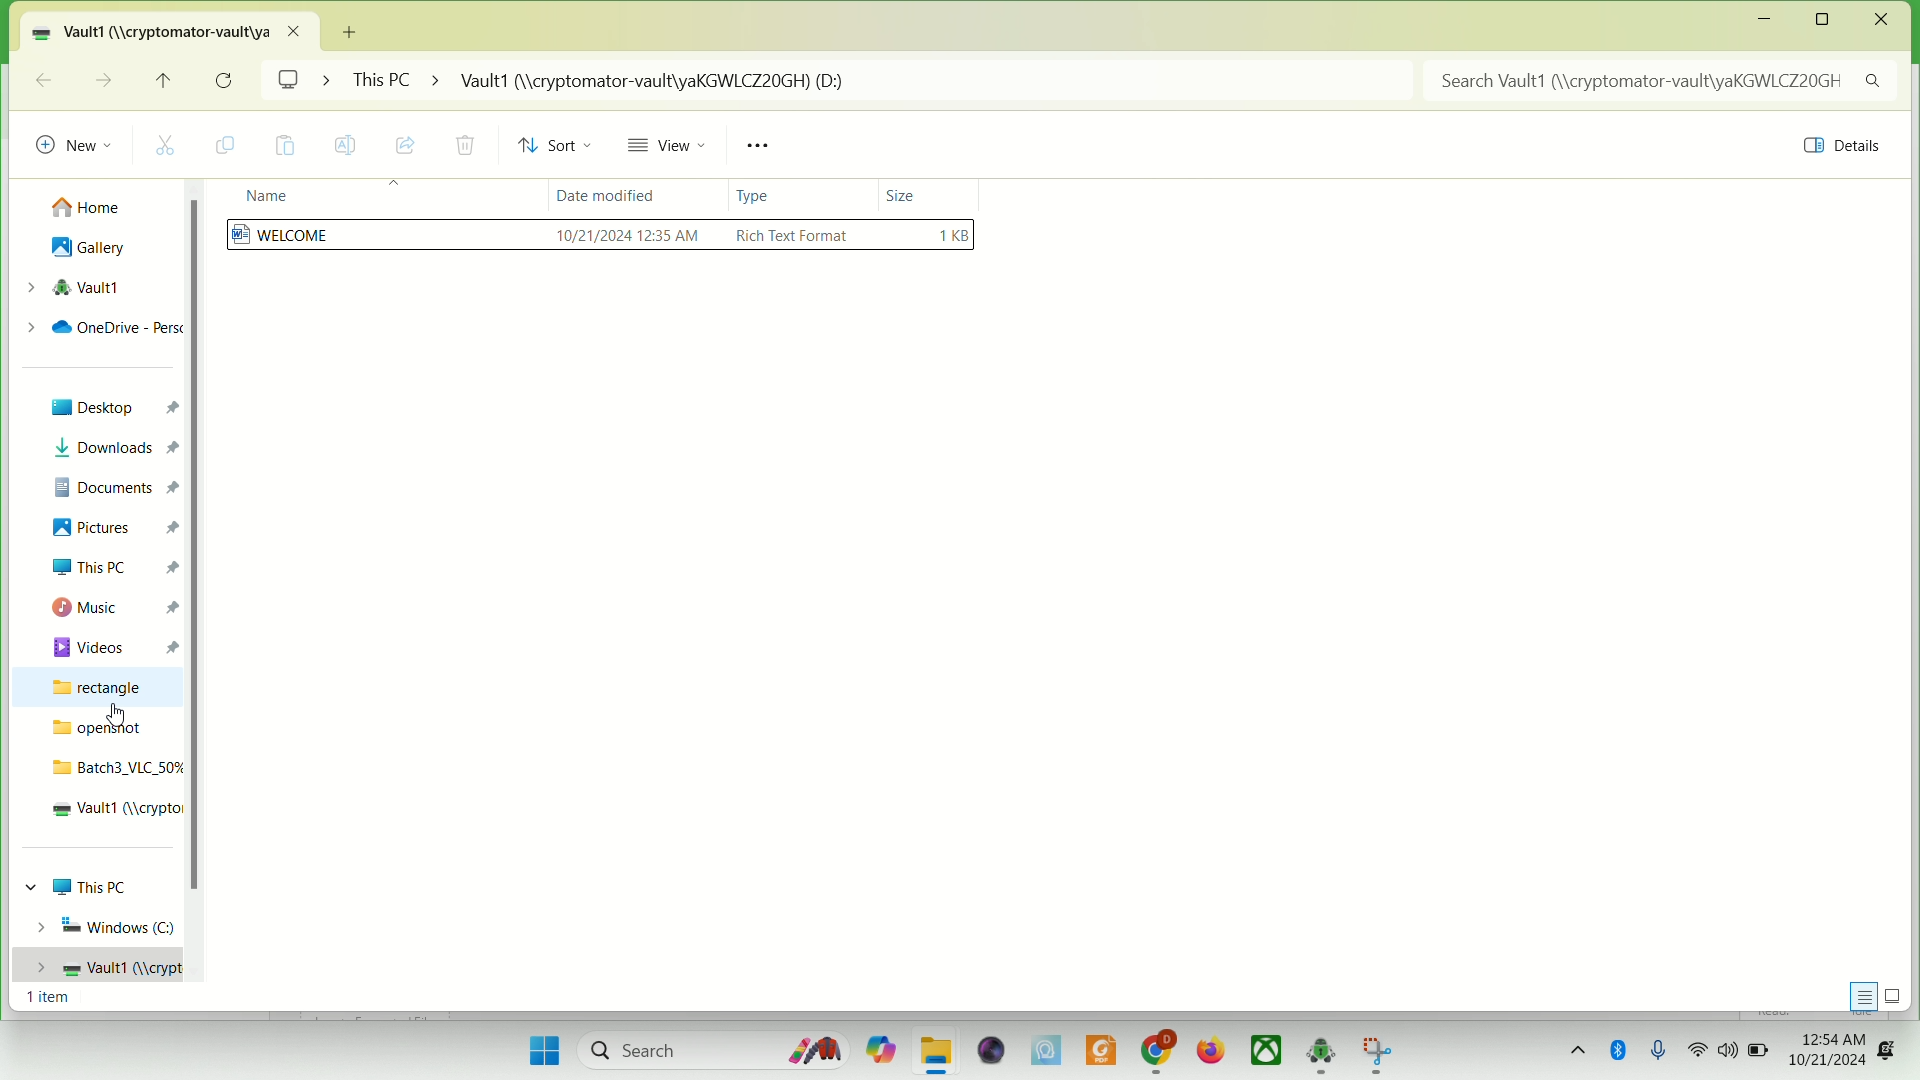 The image size is (1920, 1080). What do you see at coordinates (195, 595) in the screenshot?
I see `vertical scroll bar` at bounding box center [195, 595].